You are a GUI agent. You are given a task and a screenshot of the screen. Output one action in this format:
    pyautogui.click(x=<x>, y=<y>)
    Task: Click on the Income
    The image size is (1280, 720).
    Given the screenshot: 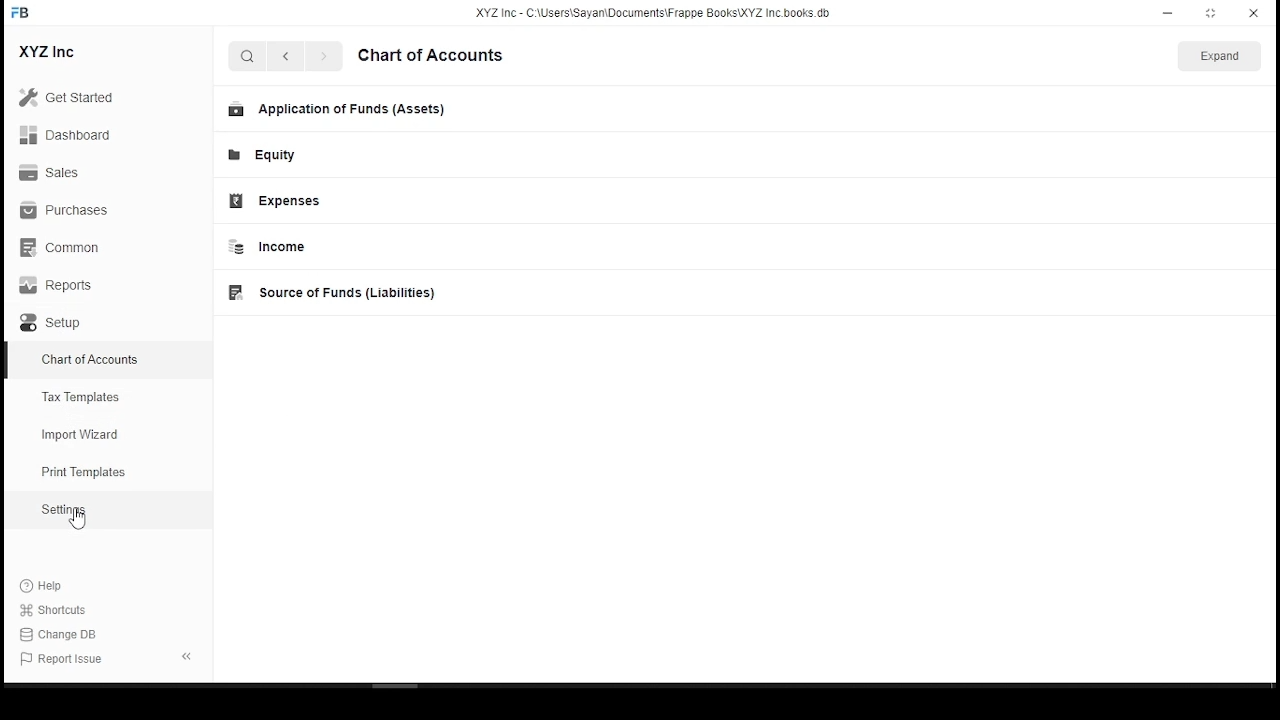 What is the action you would take?
    pyautogui.click(x=273, y=247)
    